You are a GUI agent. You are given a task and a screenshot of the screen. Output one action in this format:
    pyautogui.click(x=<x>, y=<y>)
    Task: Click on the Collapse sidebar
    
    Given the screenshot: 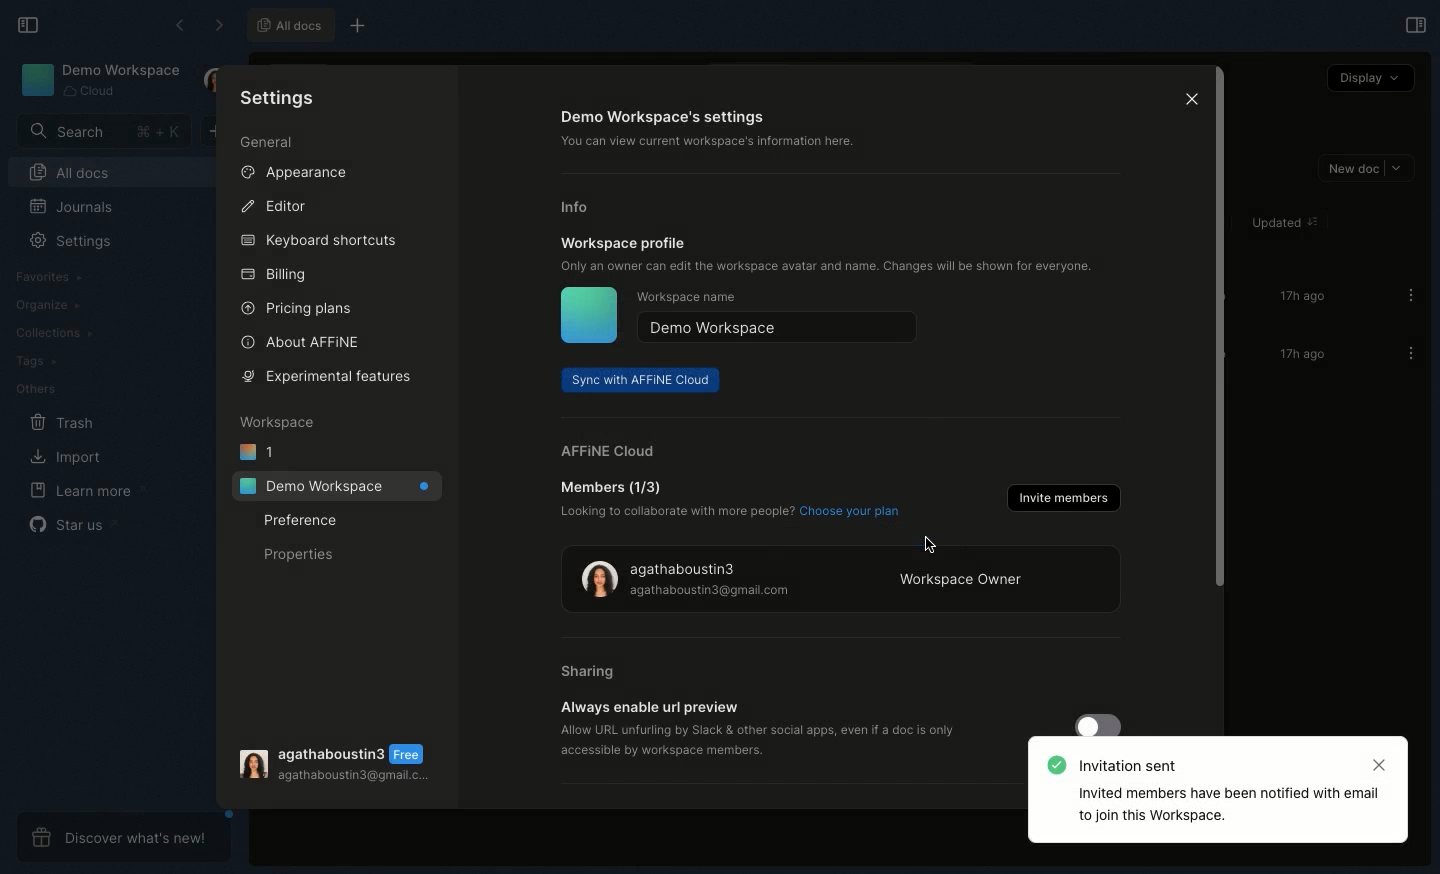 What is the action you would take?
    pyautogui.click(x=27, y=24)
    